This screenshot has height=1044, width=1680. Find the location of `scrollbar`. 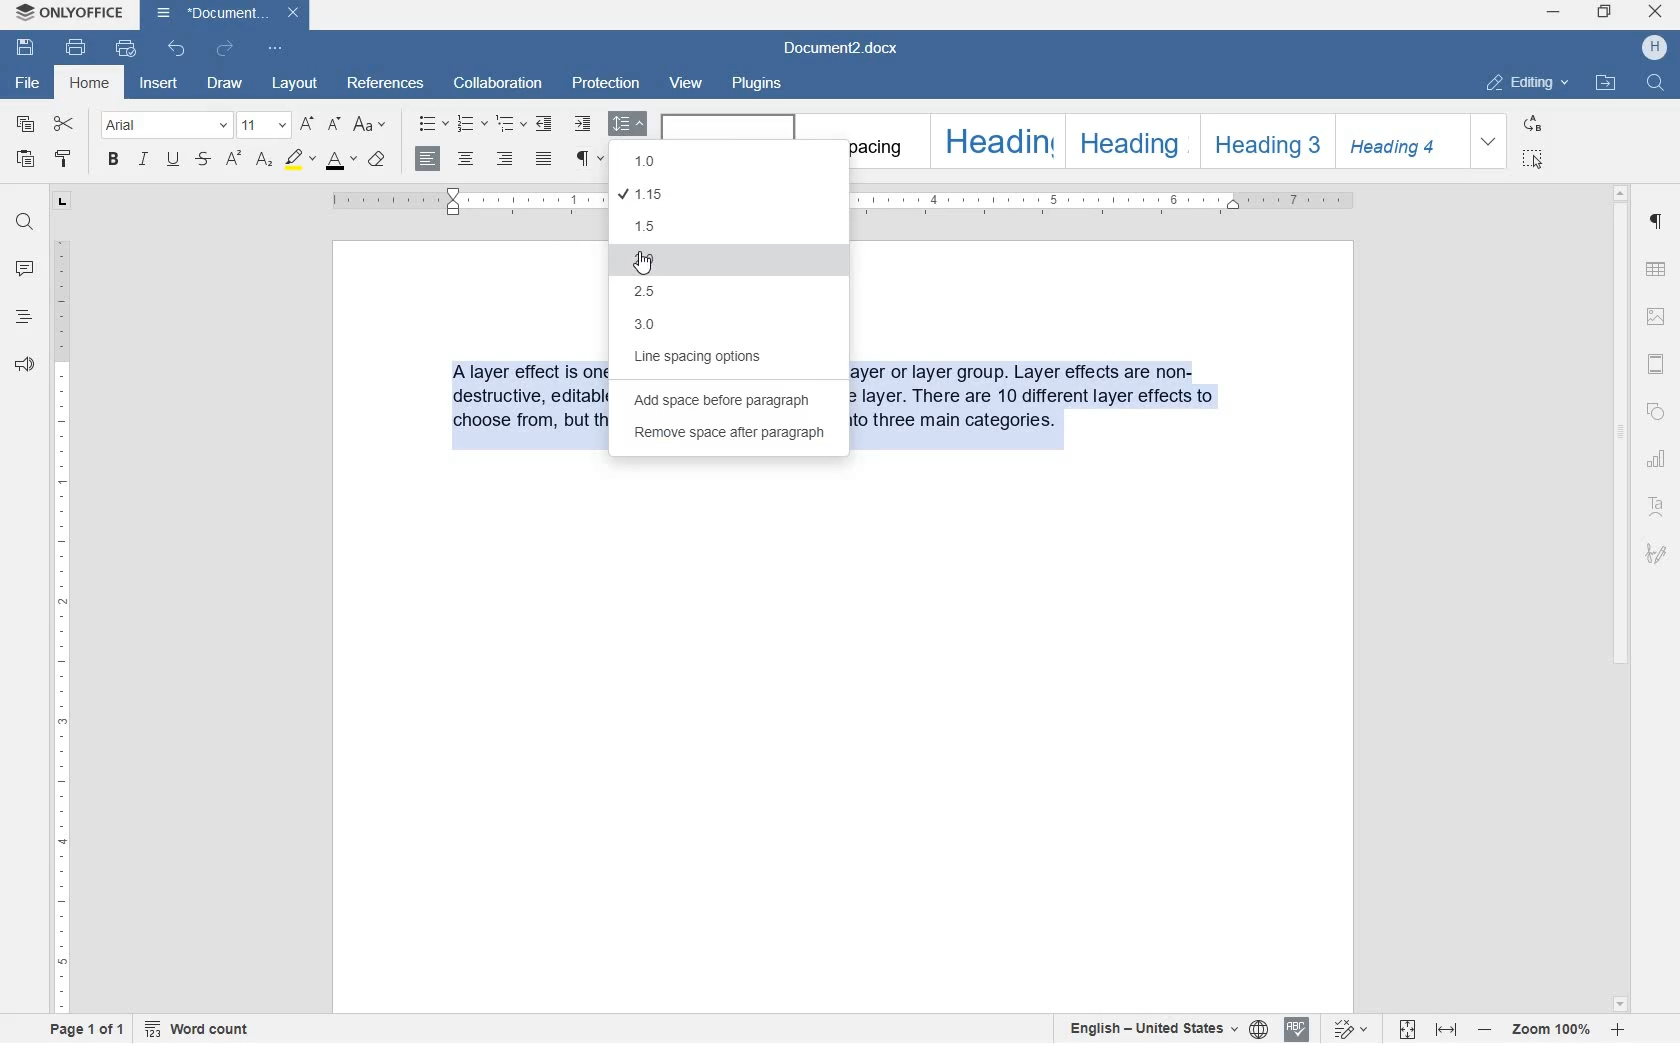

scrollbar is located at coordinates (1624, 597).